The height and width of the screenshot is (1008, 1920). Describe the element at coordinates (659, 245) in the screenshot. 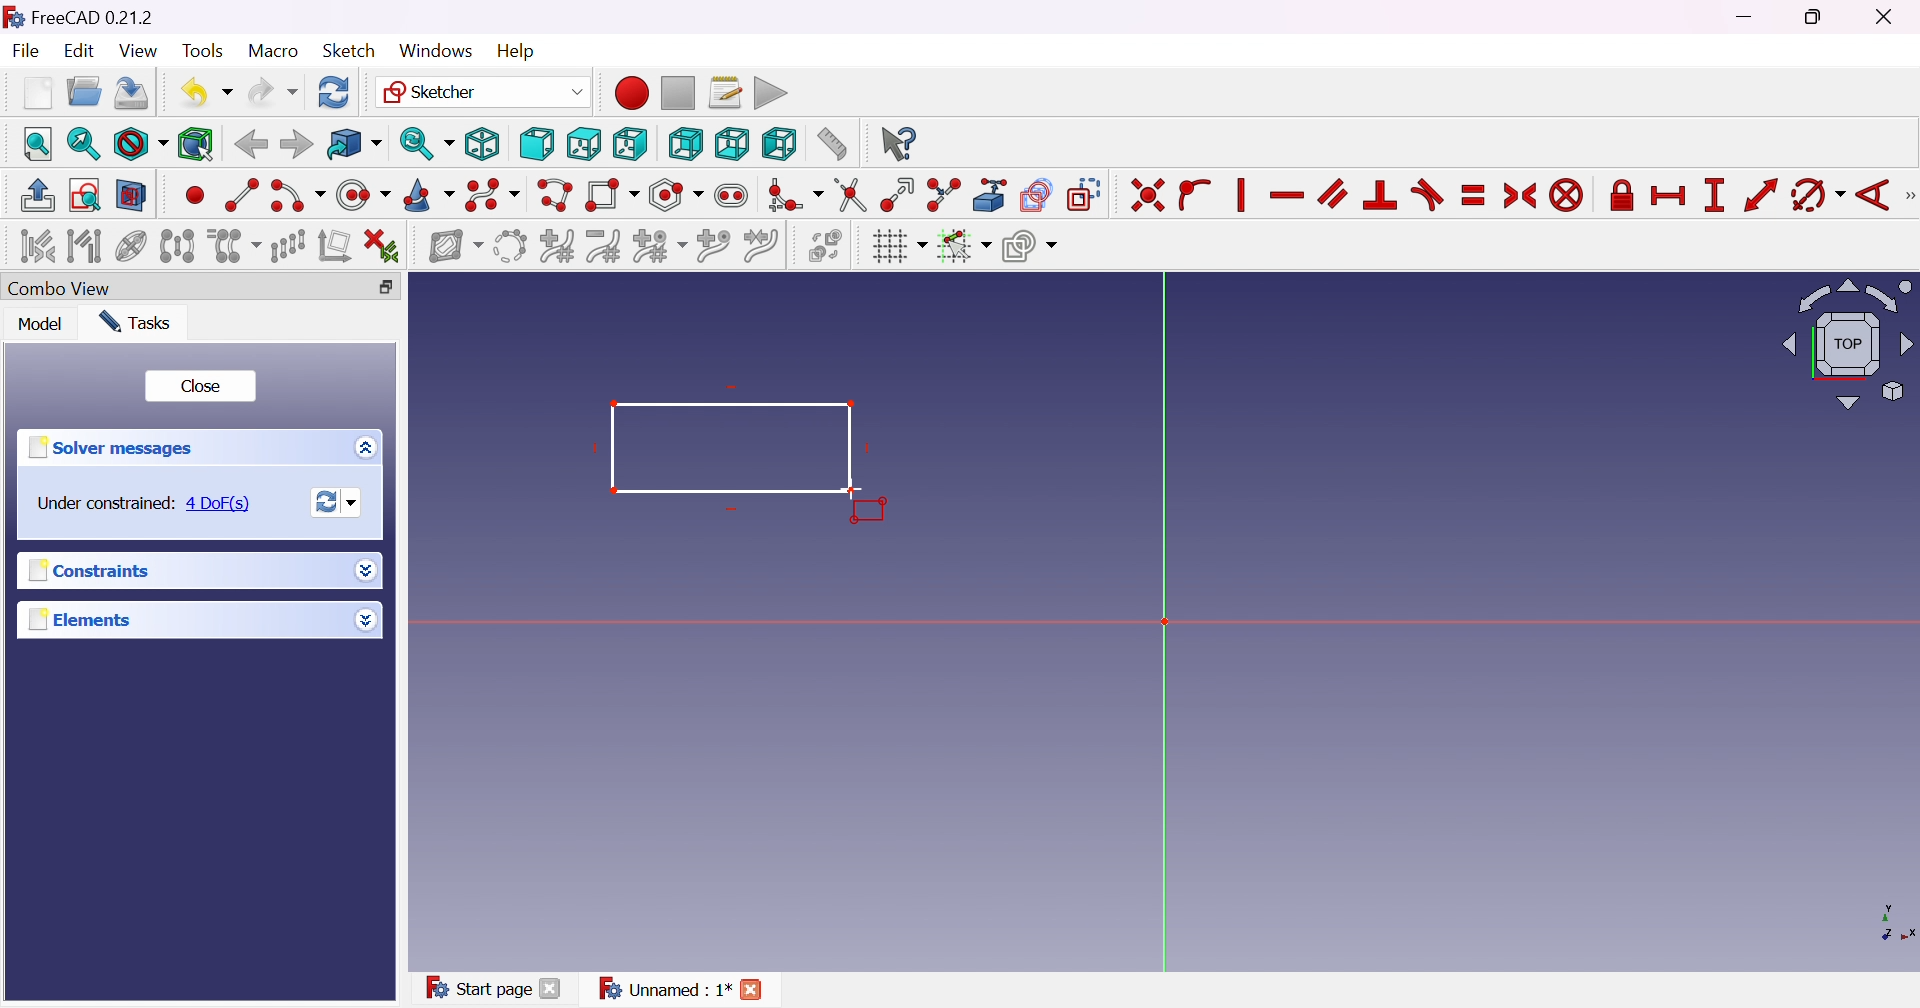

I see `Modify knot multiplicity` at that location.